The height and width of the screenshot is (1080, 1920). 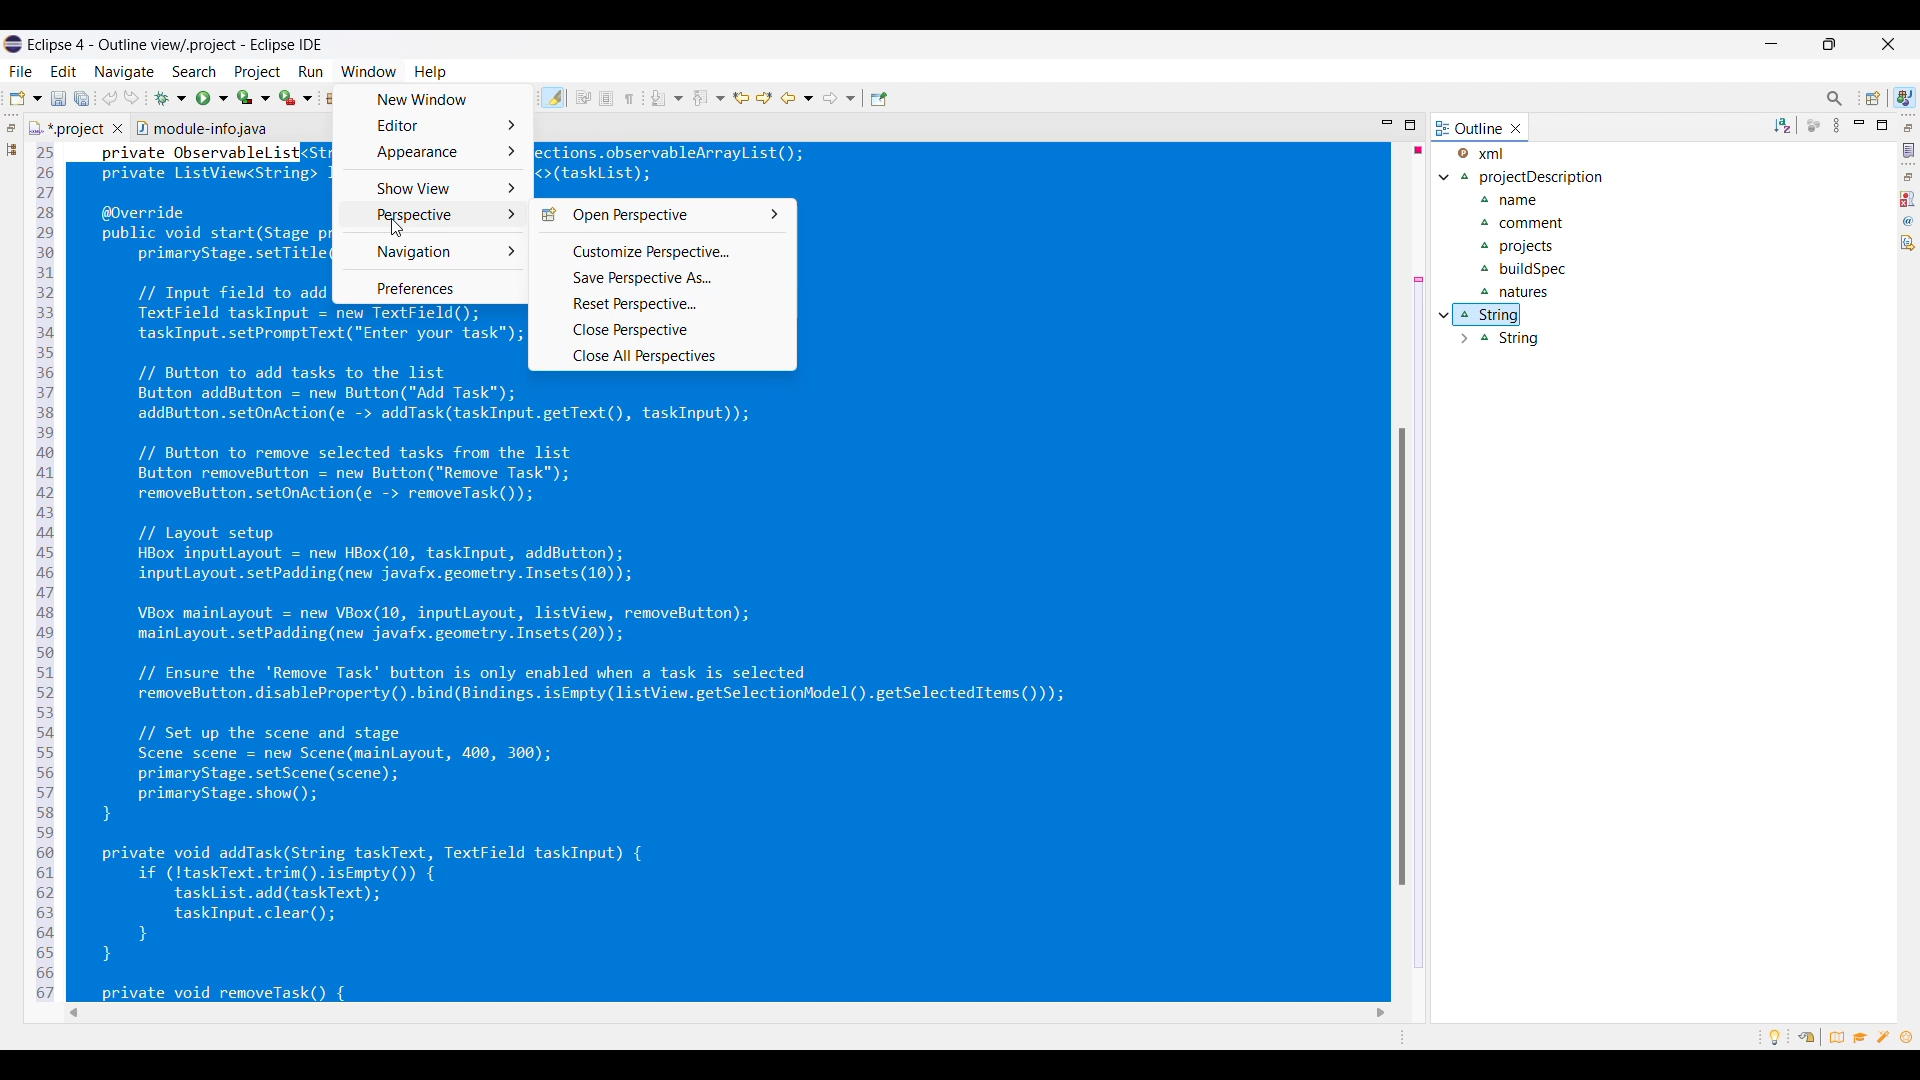 I want to click on Reset perspective, so click(x=662, y=304).